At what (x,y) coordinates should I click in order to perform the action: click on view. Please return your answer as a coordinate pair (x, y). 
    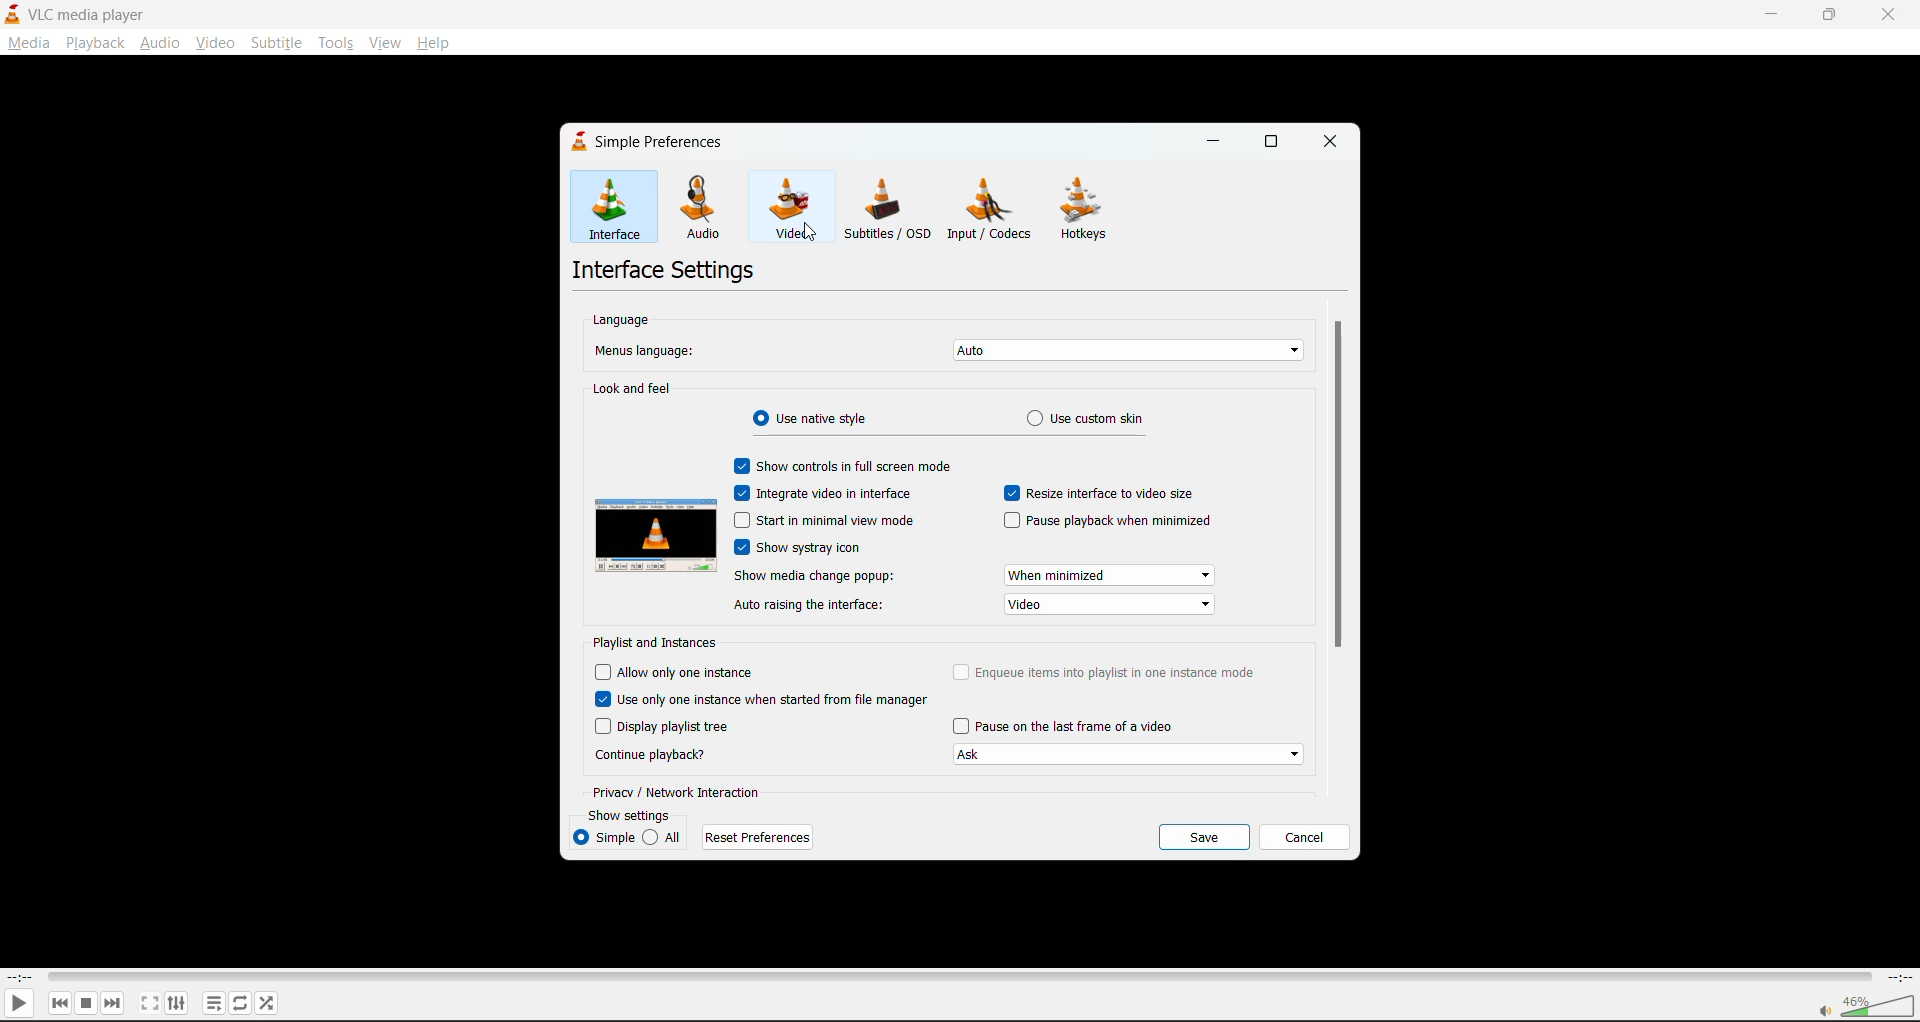
    Looking at the image, I should click on (385, 43).